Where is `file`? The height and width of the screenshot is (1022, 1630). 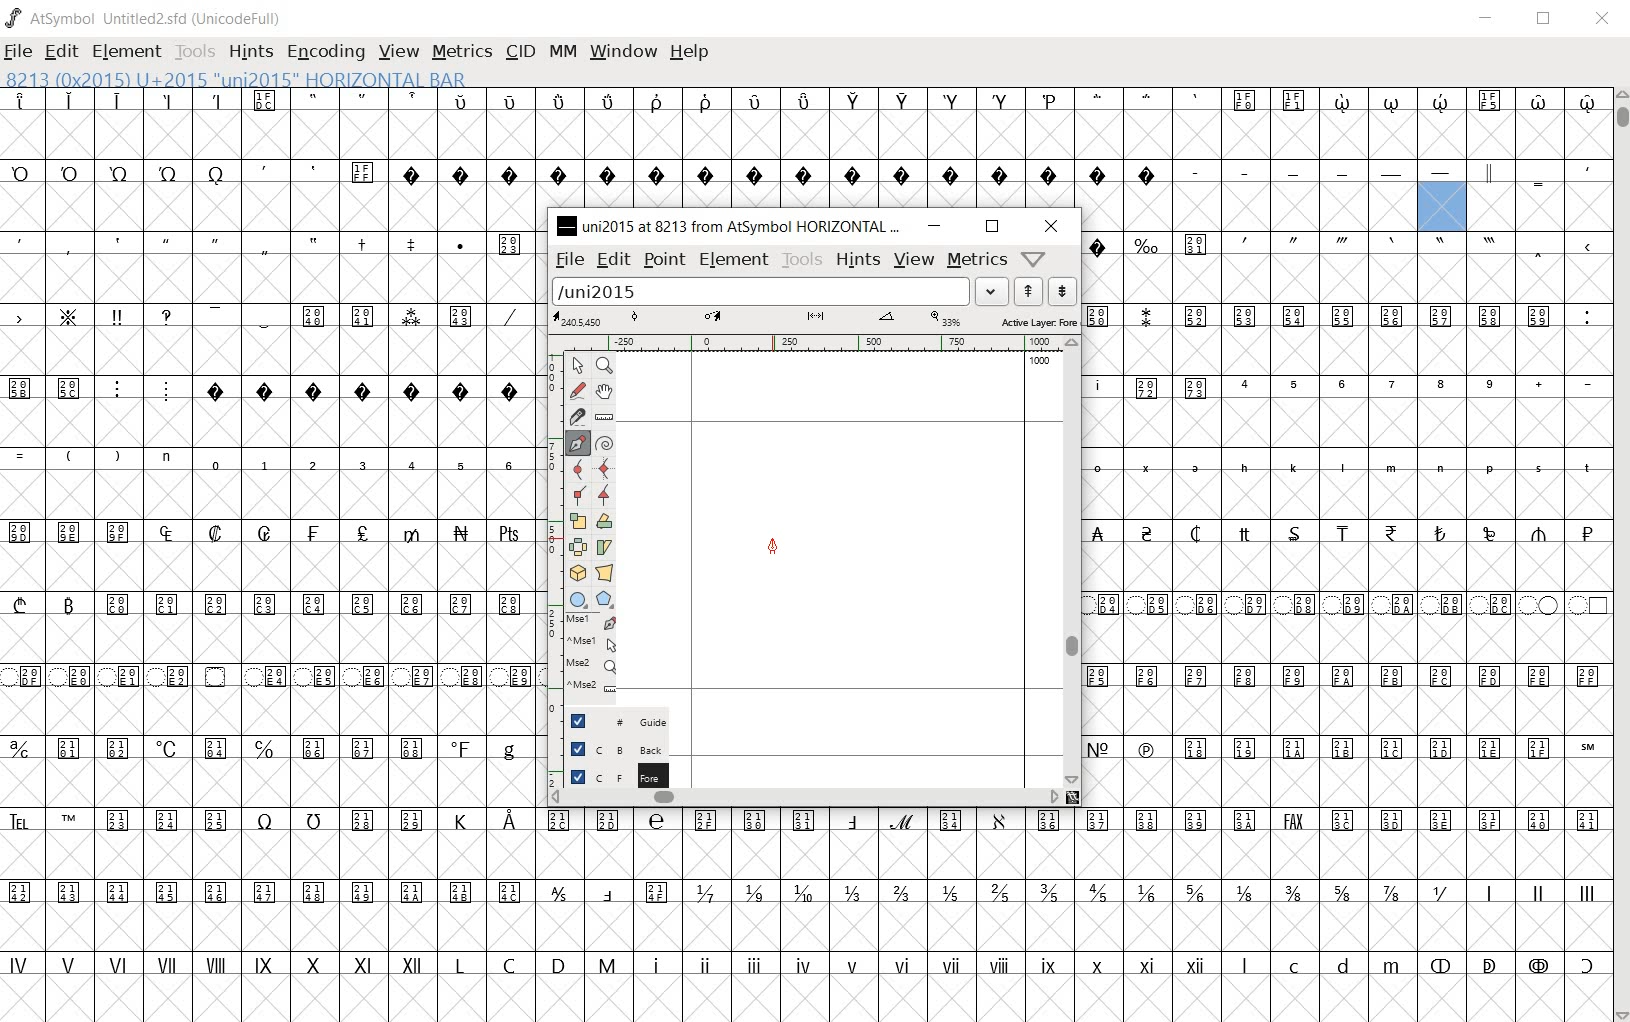
file is located at coordinates (569, 261).